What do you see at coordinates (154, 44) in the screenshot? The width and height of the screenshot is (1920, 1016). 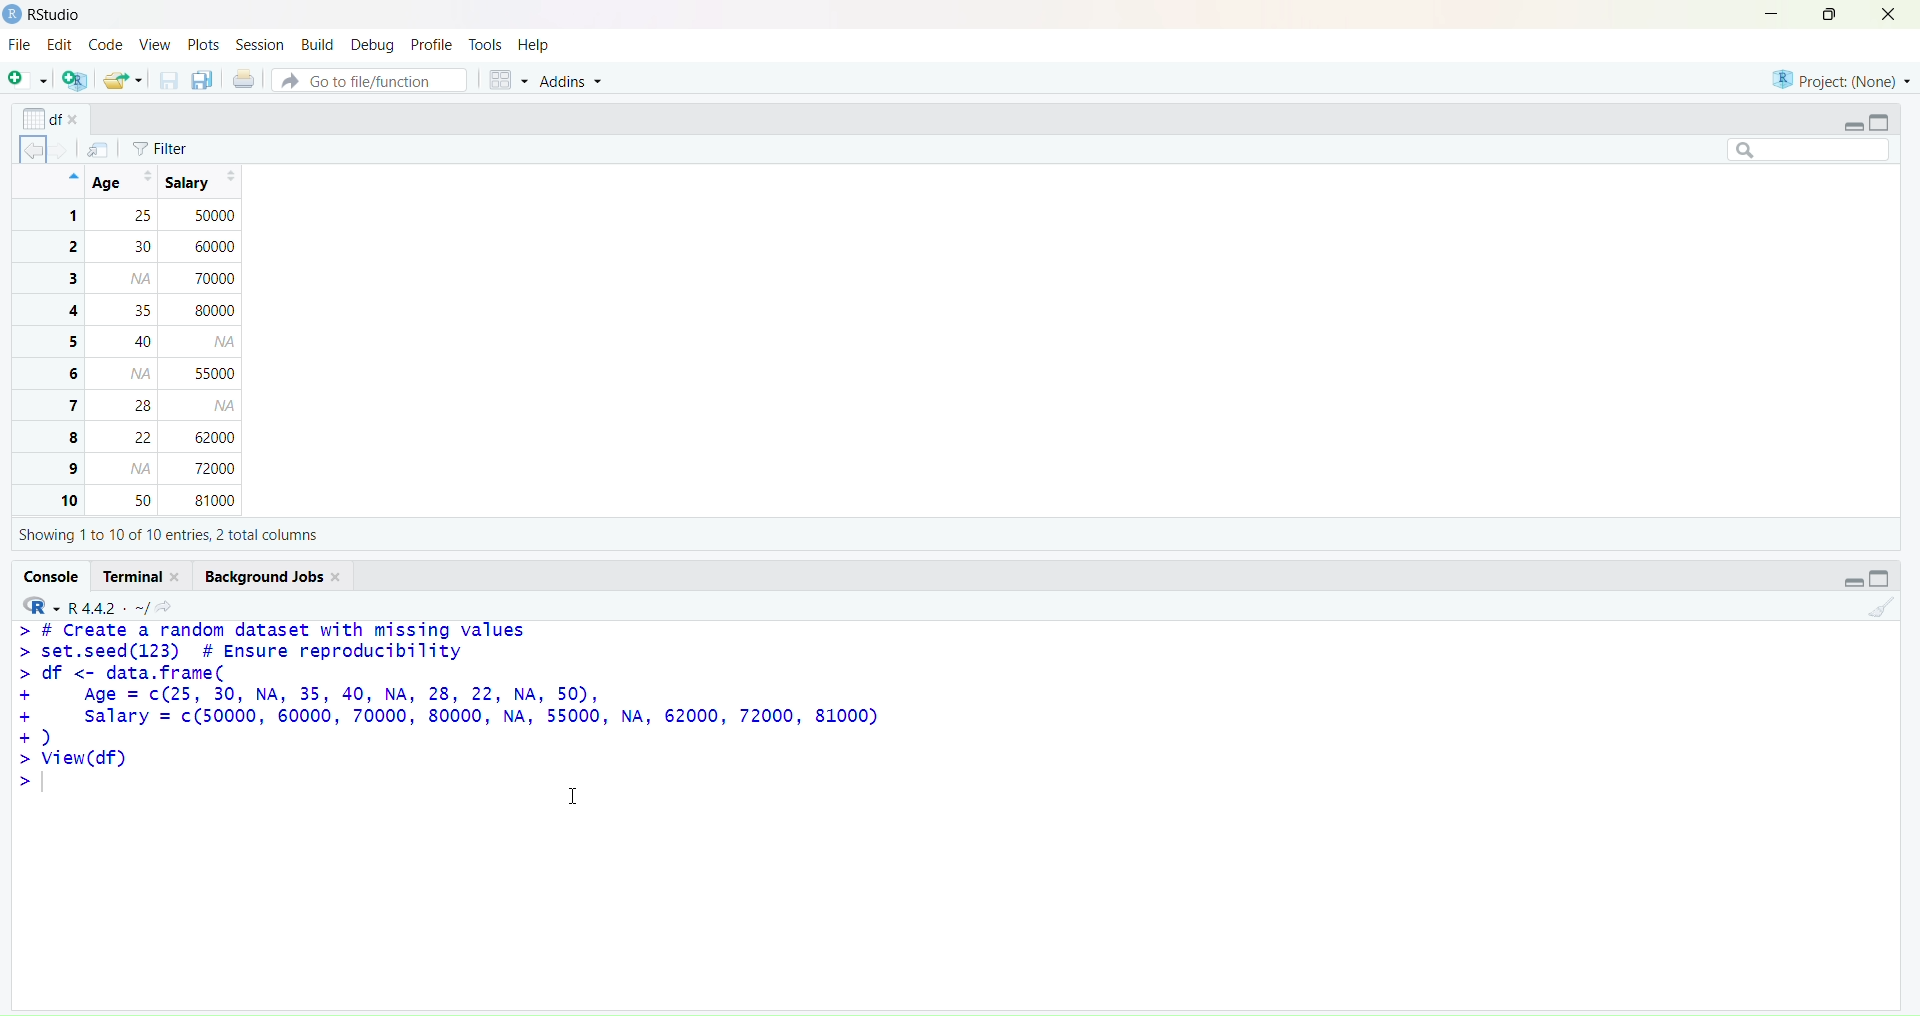 I see `view` at bounding box center [154, 44].